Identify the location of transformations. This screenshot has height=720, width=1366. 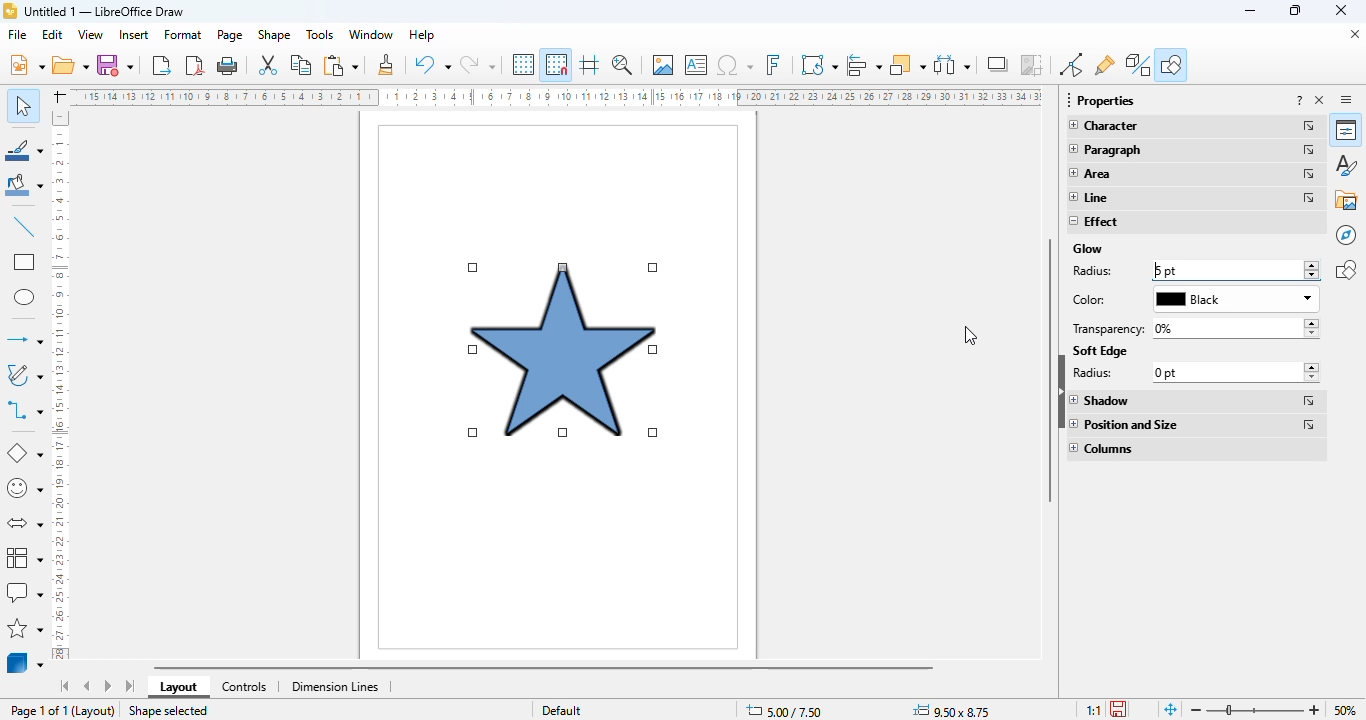
(819, 65).